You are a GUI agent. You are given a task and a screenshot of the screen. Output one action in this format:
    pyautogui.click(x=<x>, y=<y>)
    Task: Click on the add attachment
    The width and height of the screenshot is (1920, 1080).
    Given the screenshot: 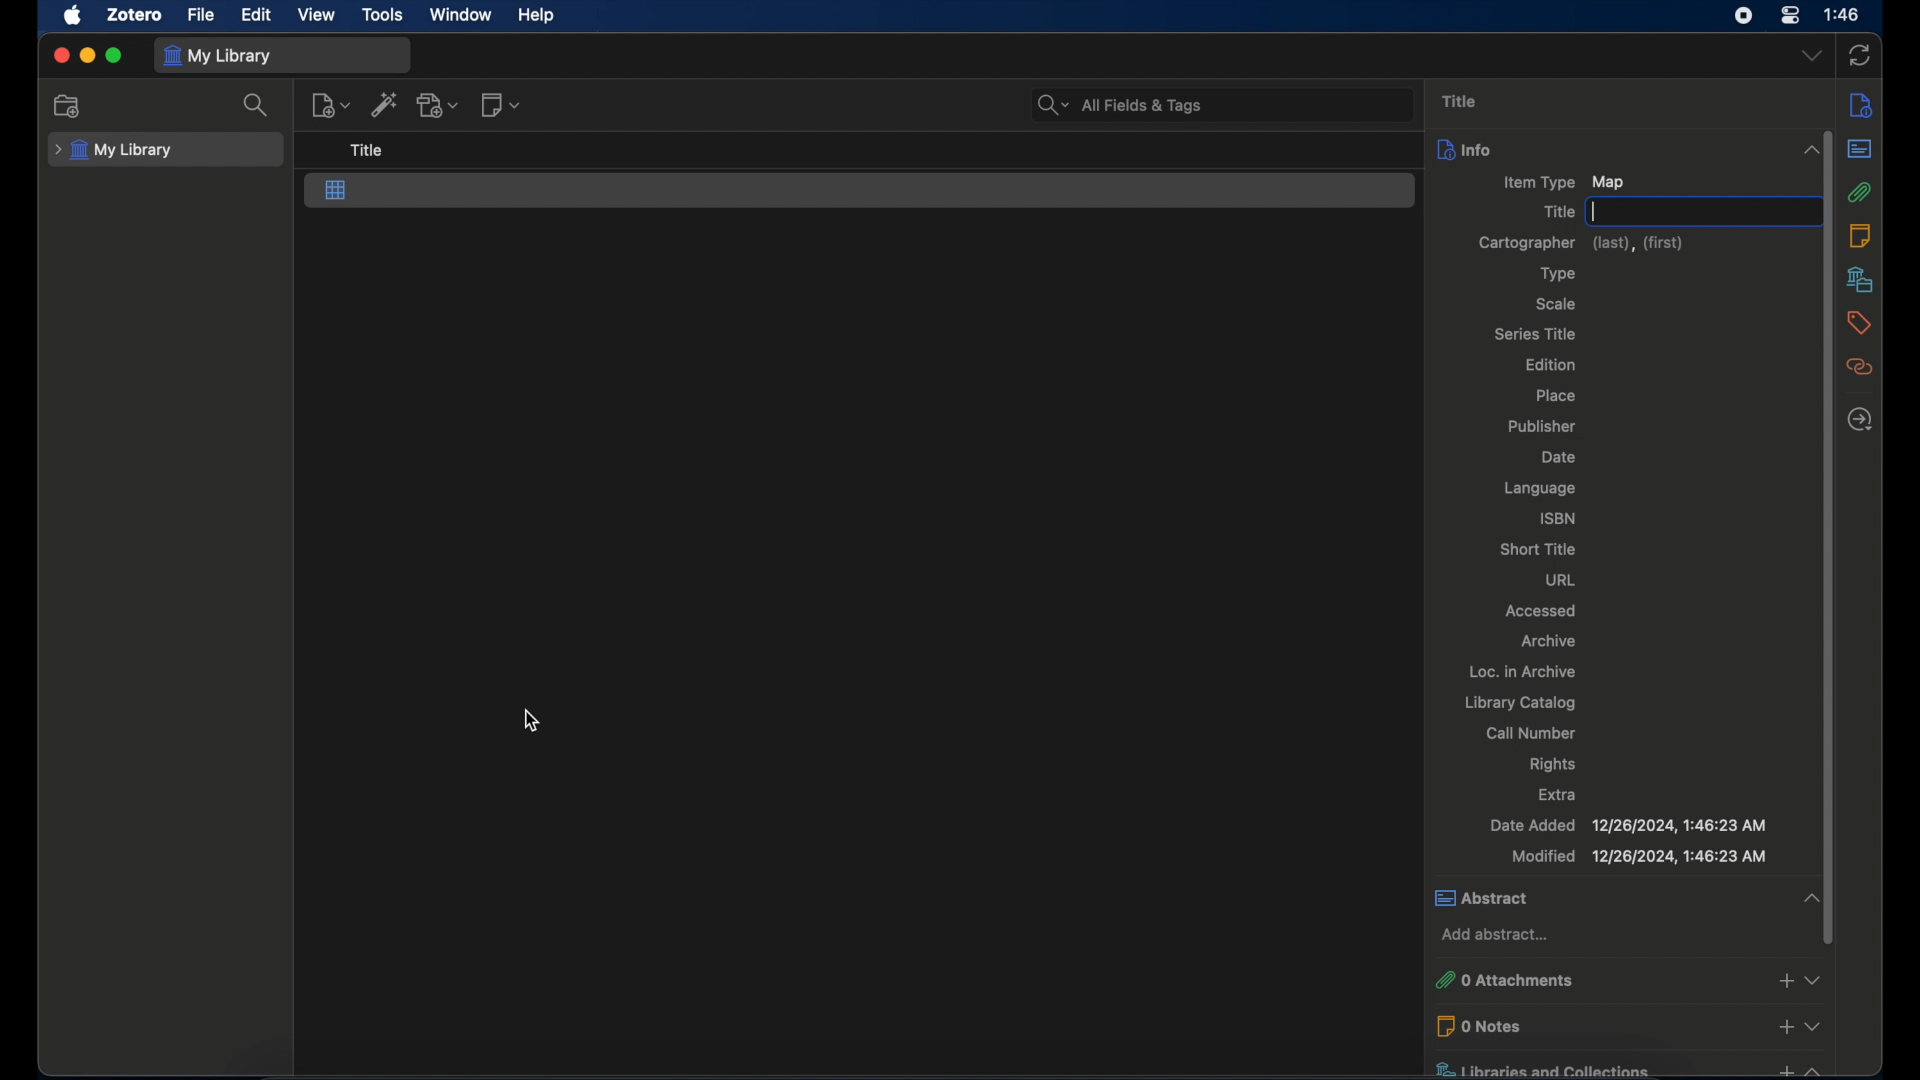 What is the action you would take?
    pyautogui.click(x=439, y=104)
    